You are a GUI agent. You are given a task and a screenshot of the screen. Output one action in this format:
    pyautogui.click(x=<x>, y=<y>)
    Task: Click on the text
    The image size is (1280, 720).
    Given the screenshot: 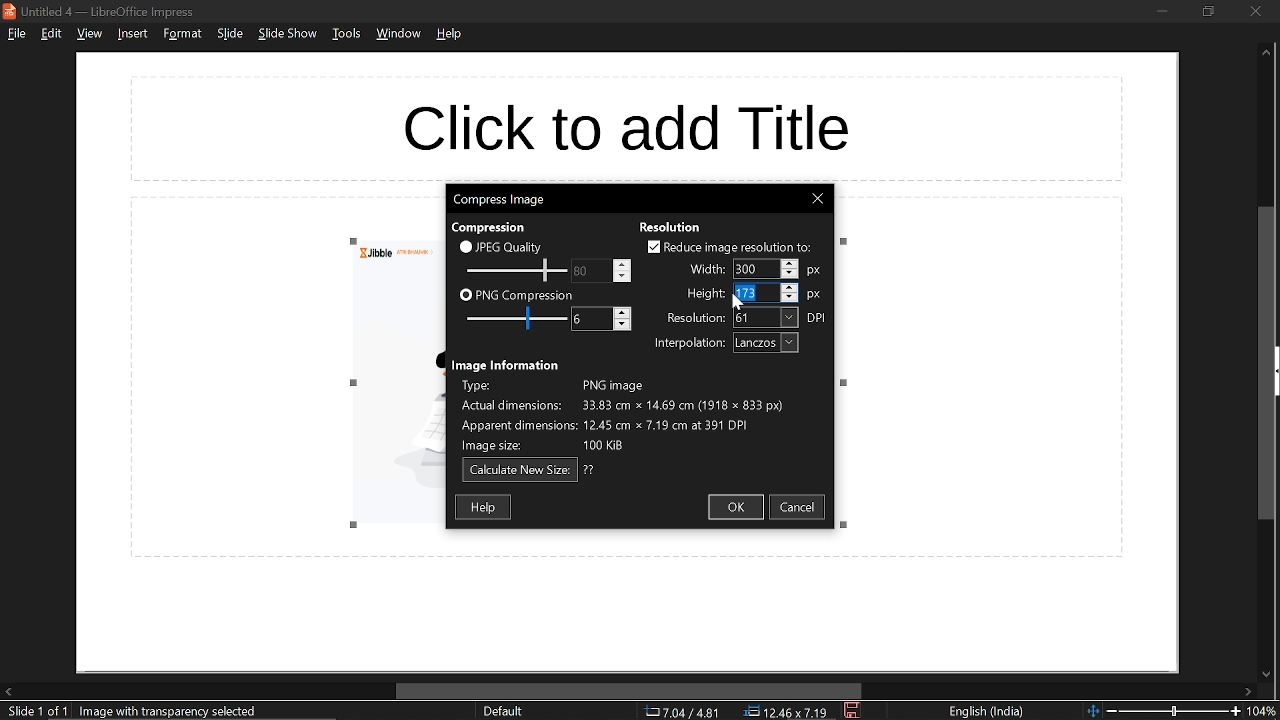 What is the action you would take?
    pyautogui.click(x=671, y=225)
    